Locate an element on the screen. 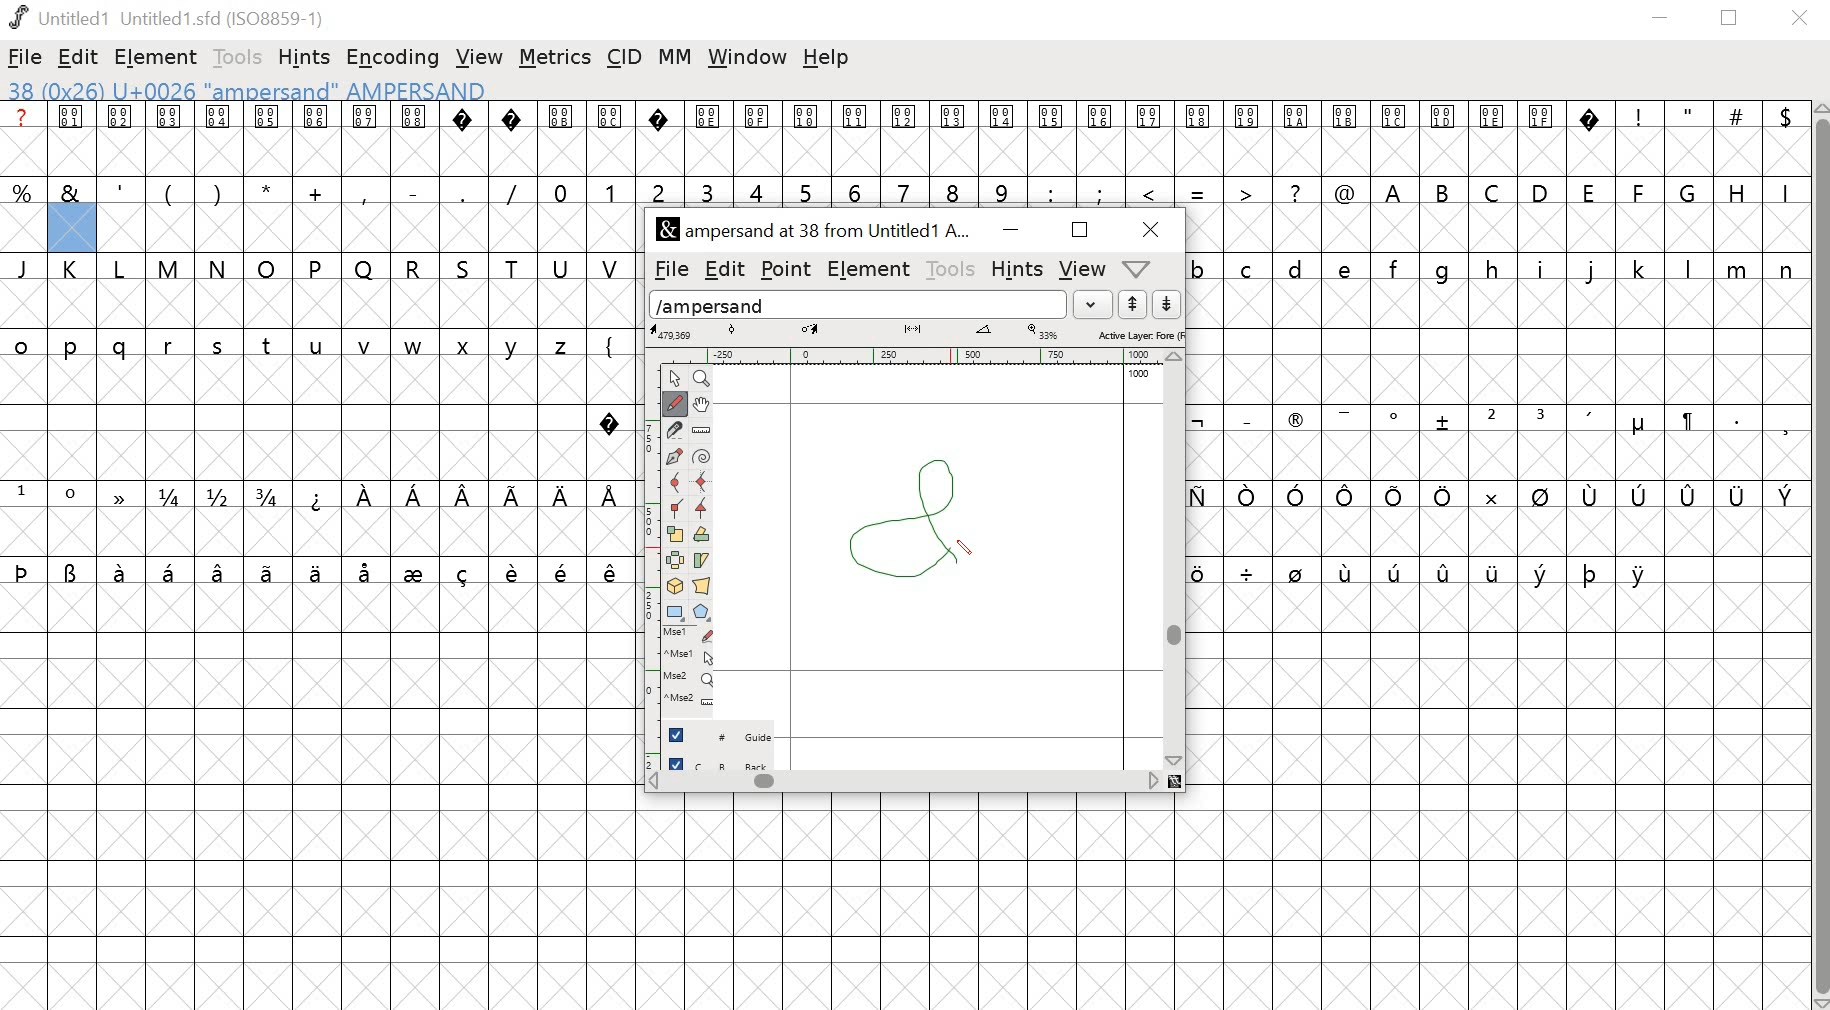 This screenshot has width=1830, height=1010. q is located at coordinates (124, 348).